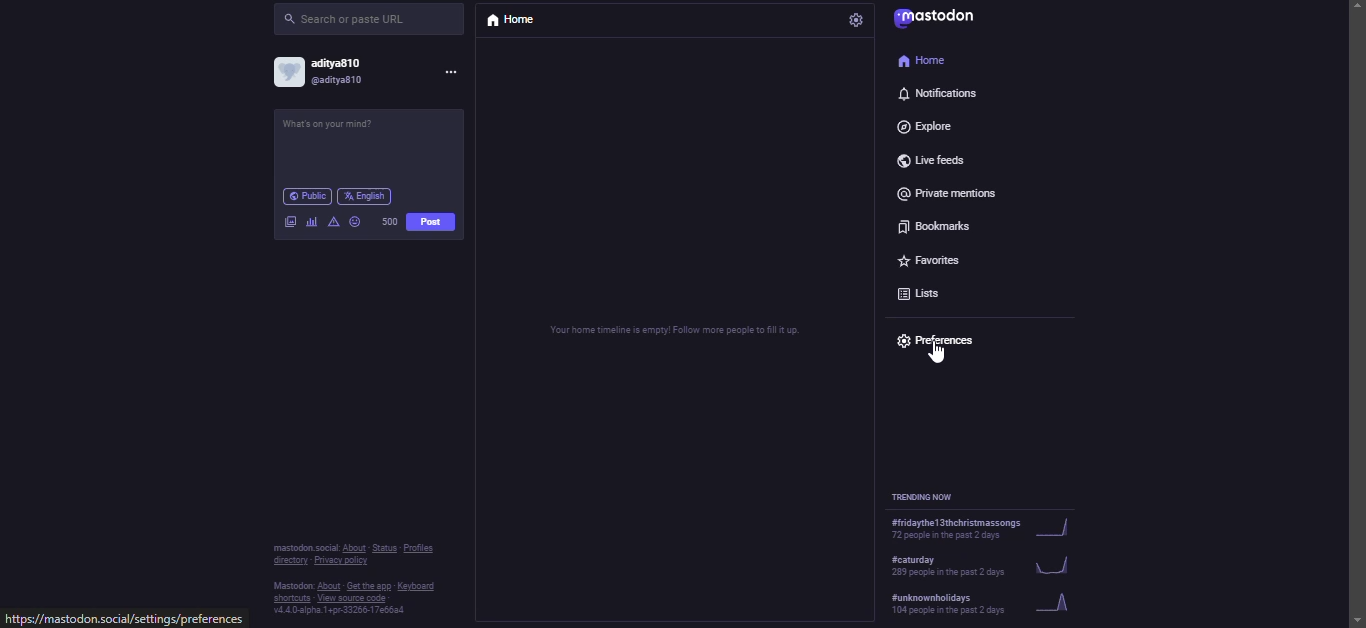  What do you see at coordinates (938, 94) in the screenshot?
I see `notifications` at bounding box center [938, 94].